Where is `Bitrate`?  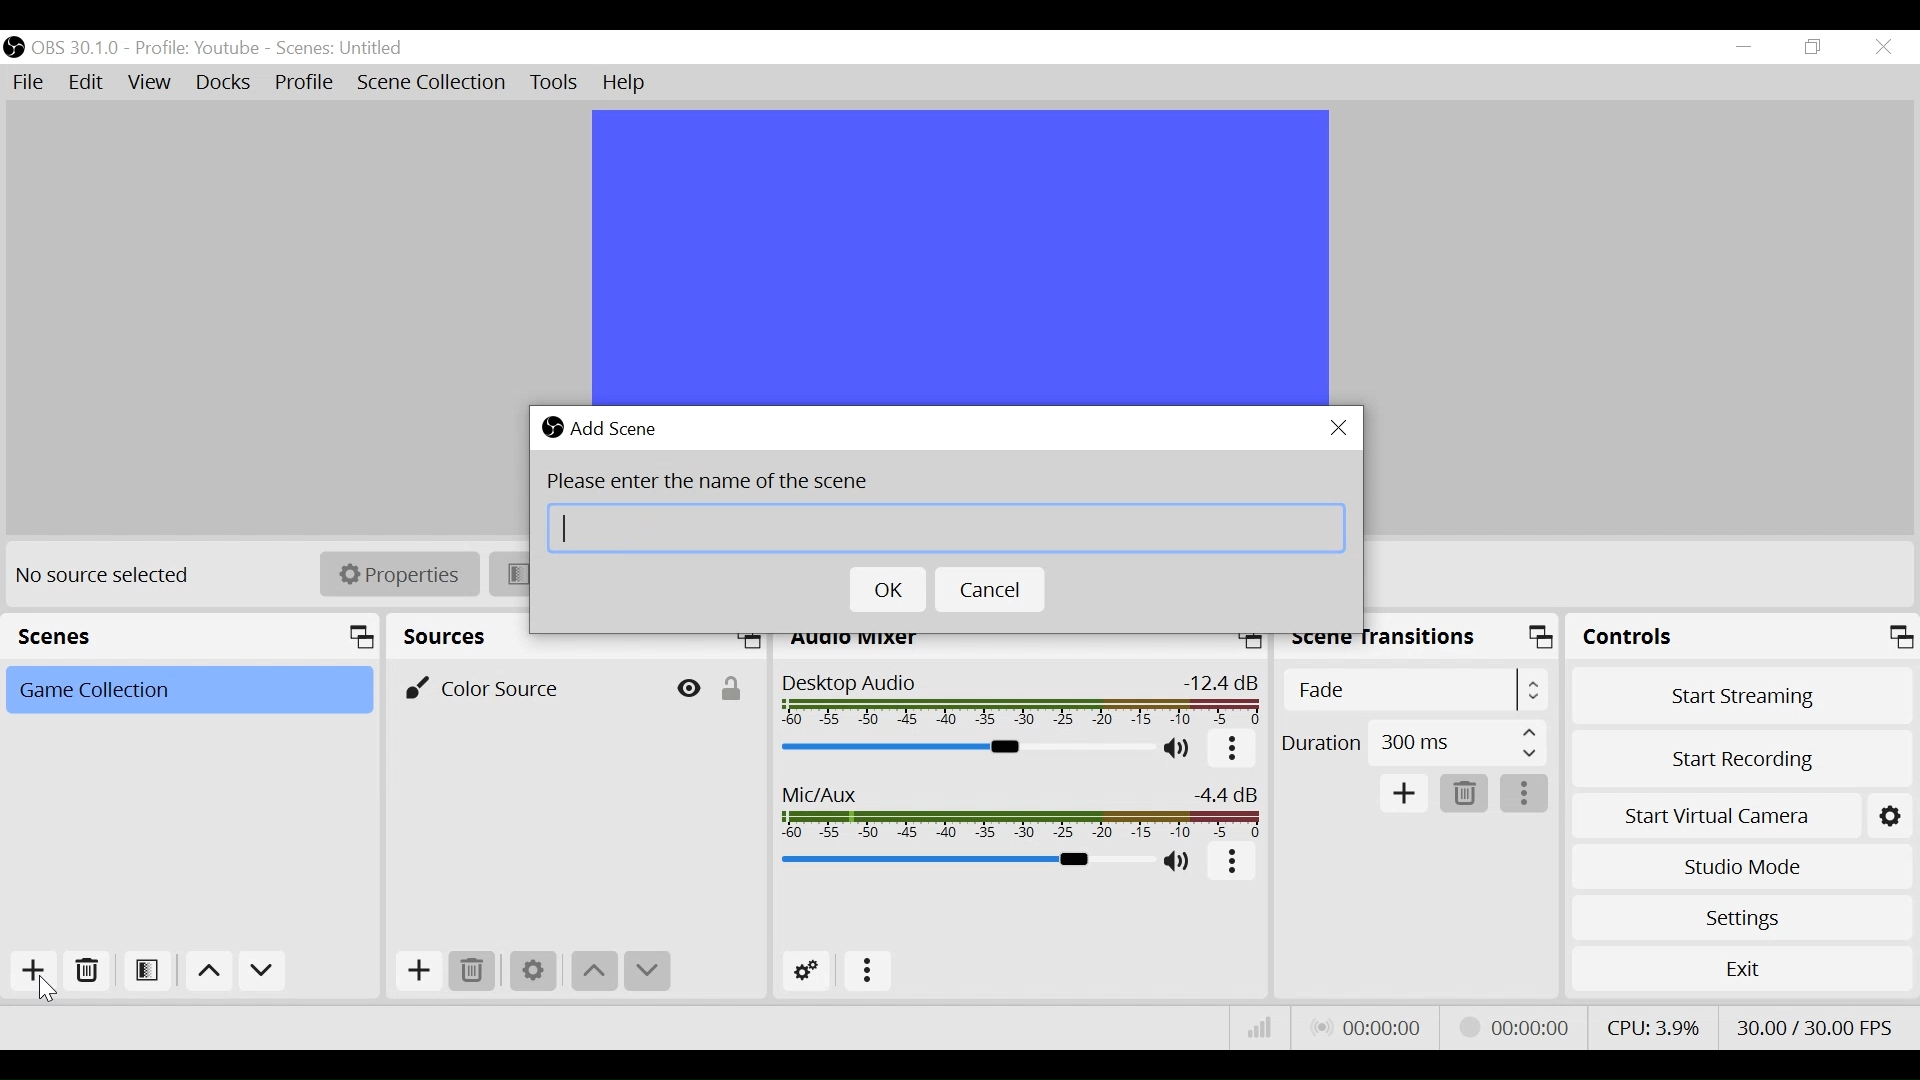
Bitrate is located at coordinates (1258, 1026).